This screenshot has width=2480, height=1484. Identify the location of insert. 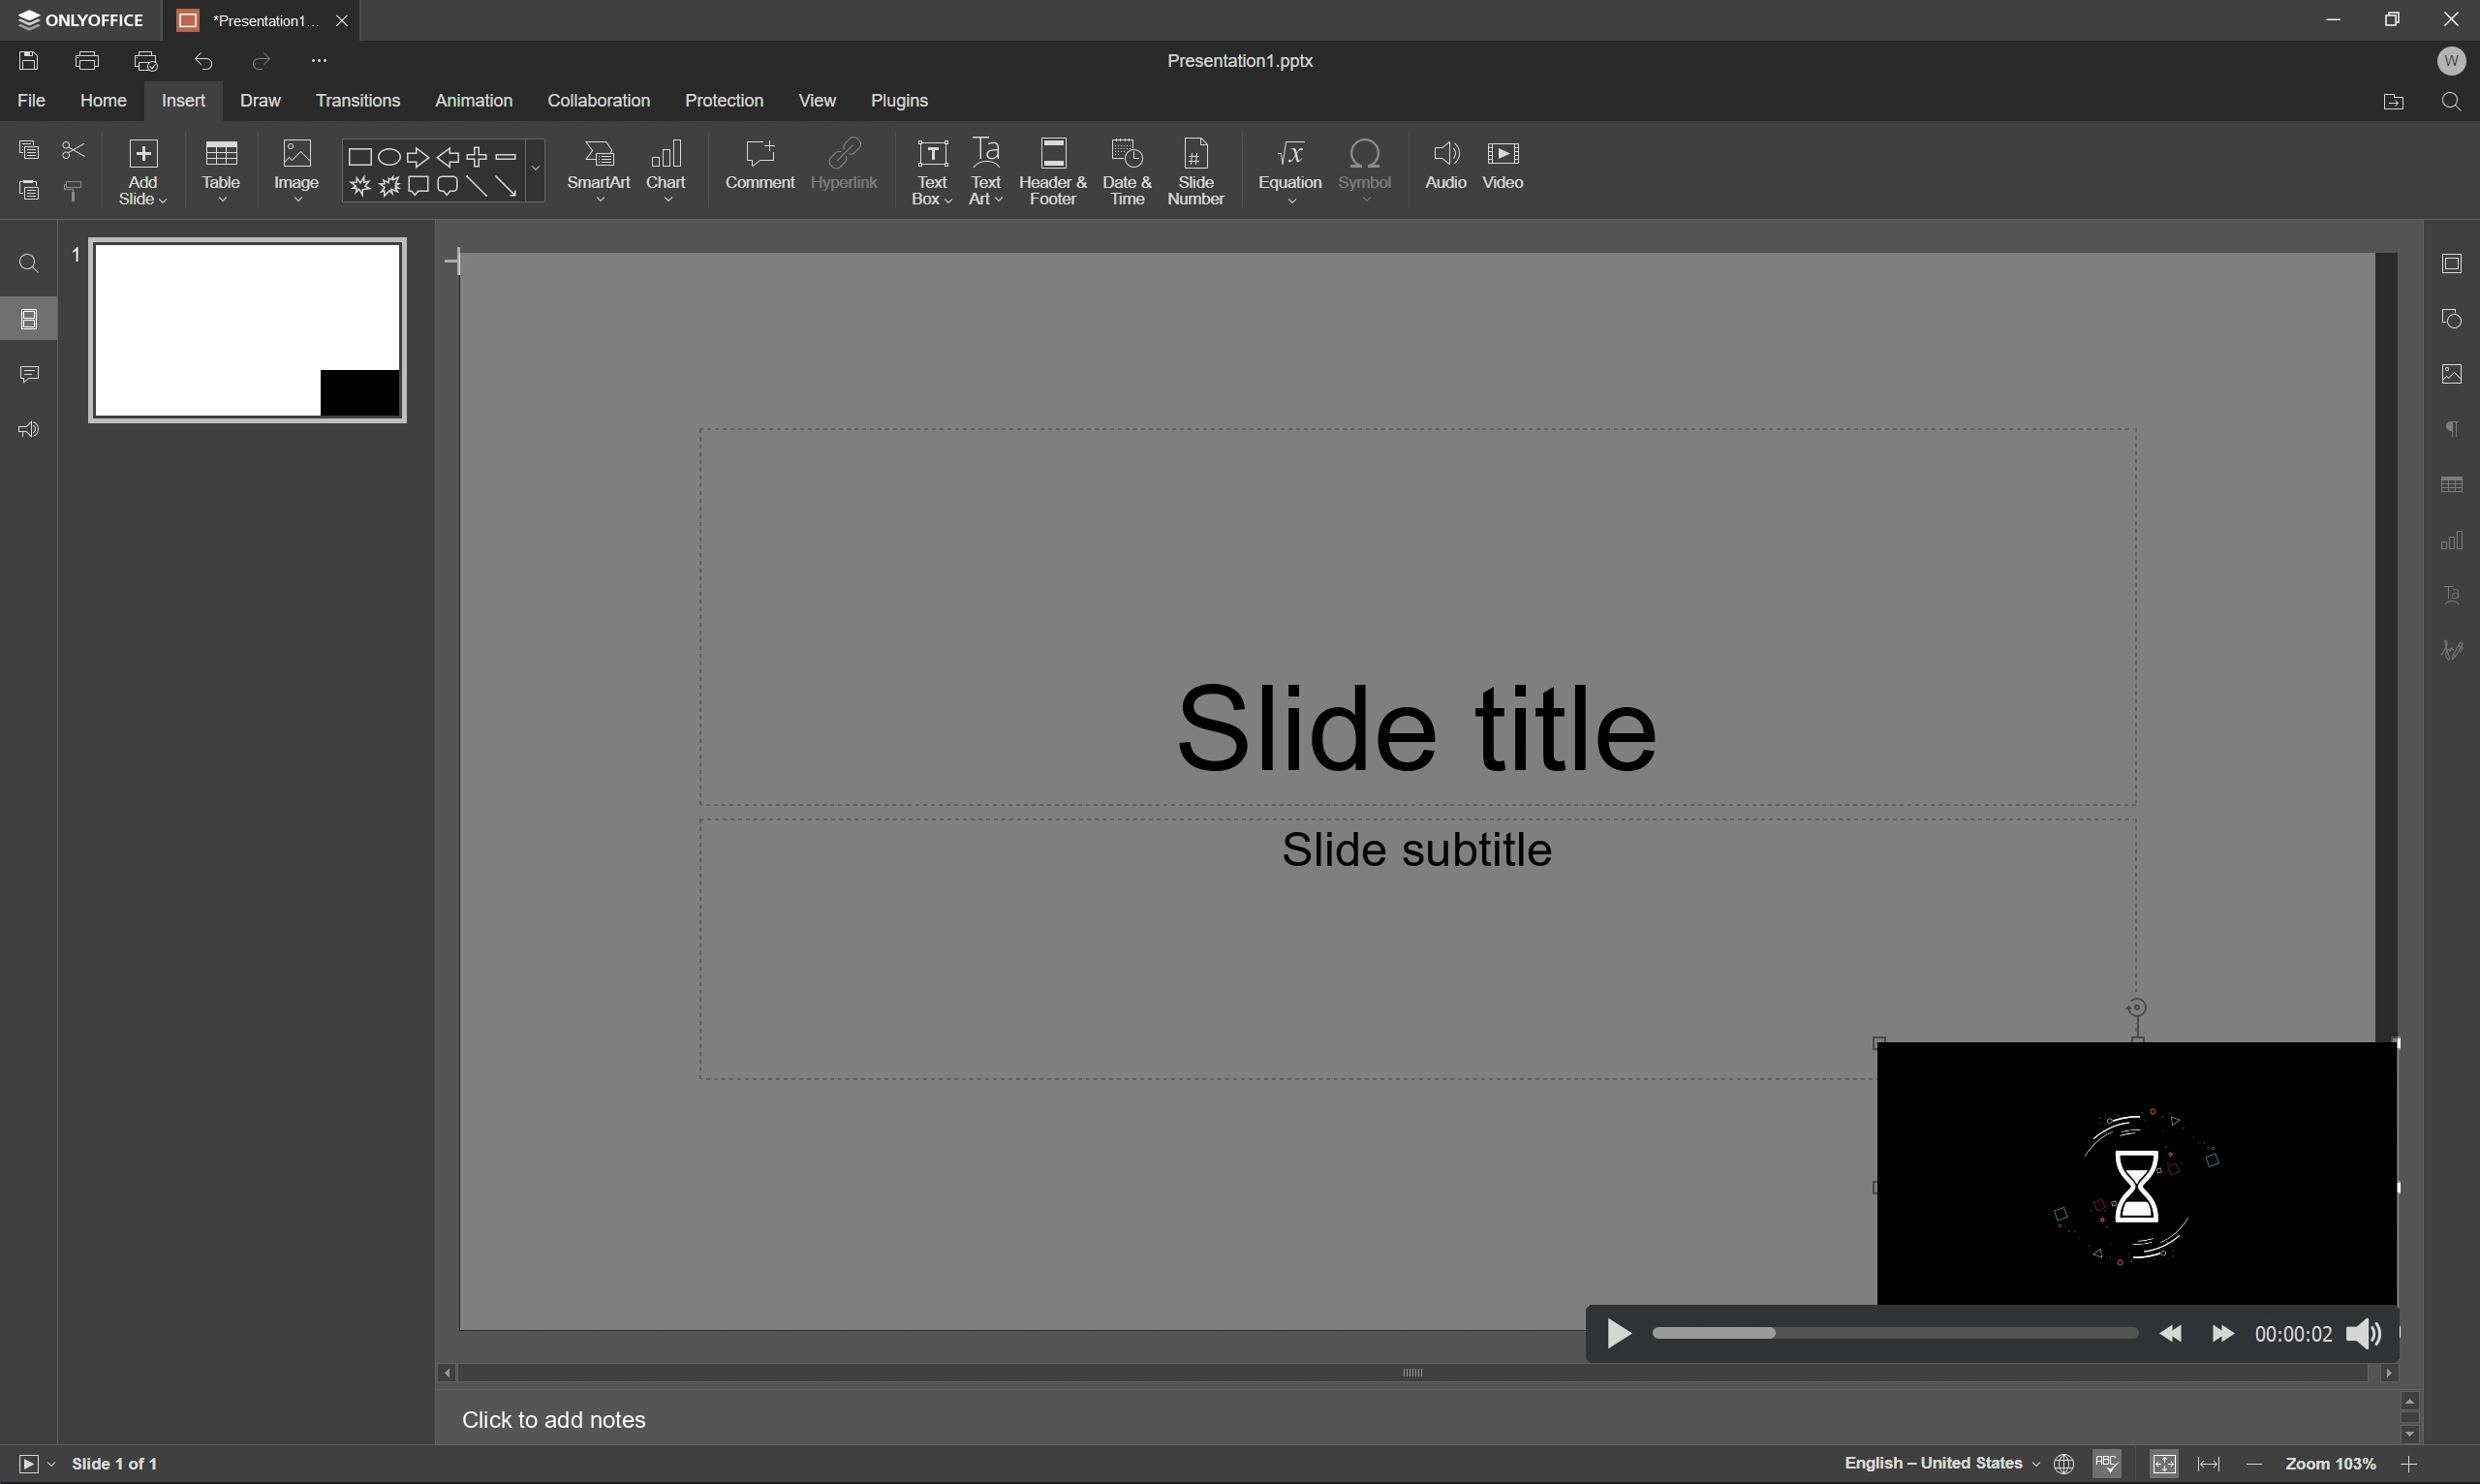
(182, 100).